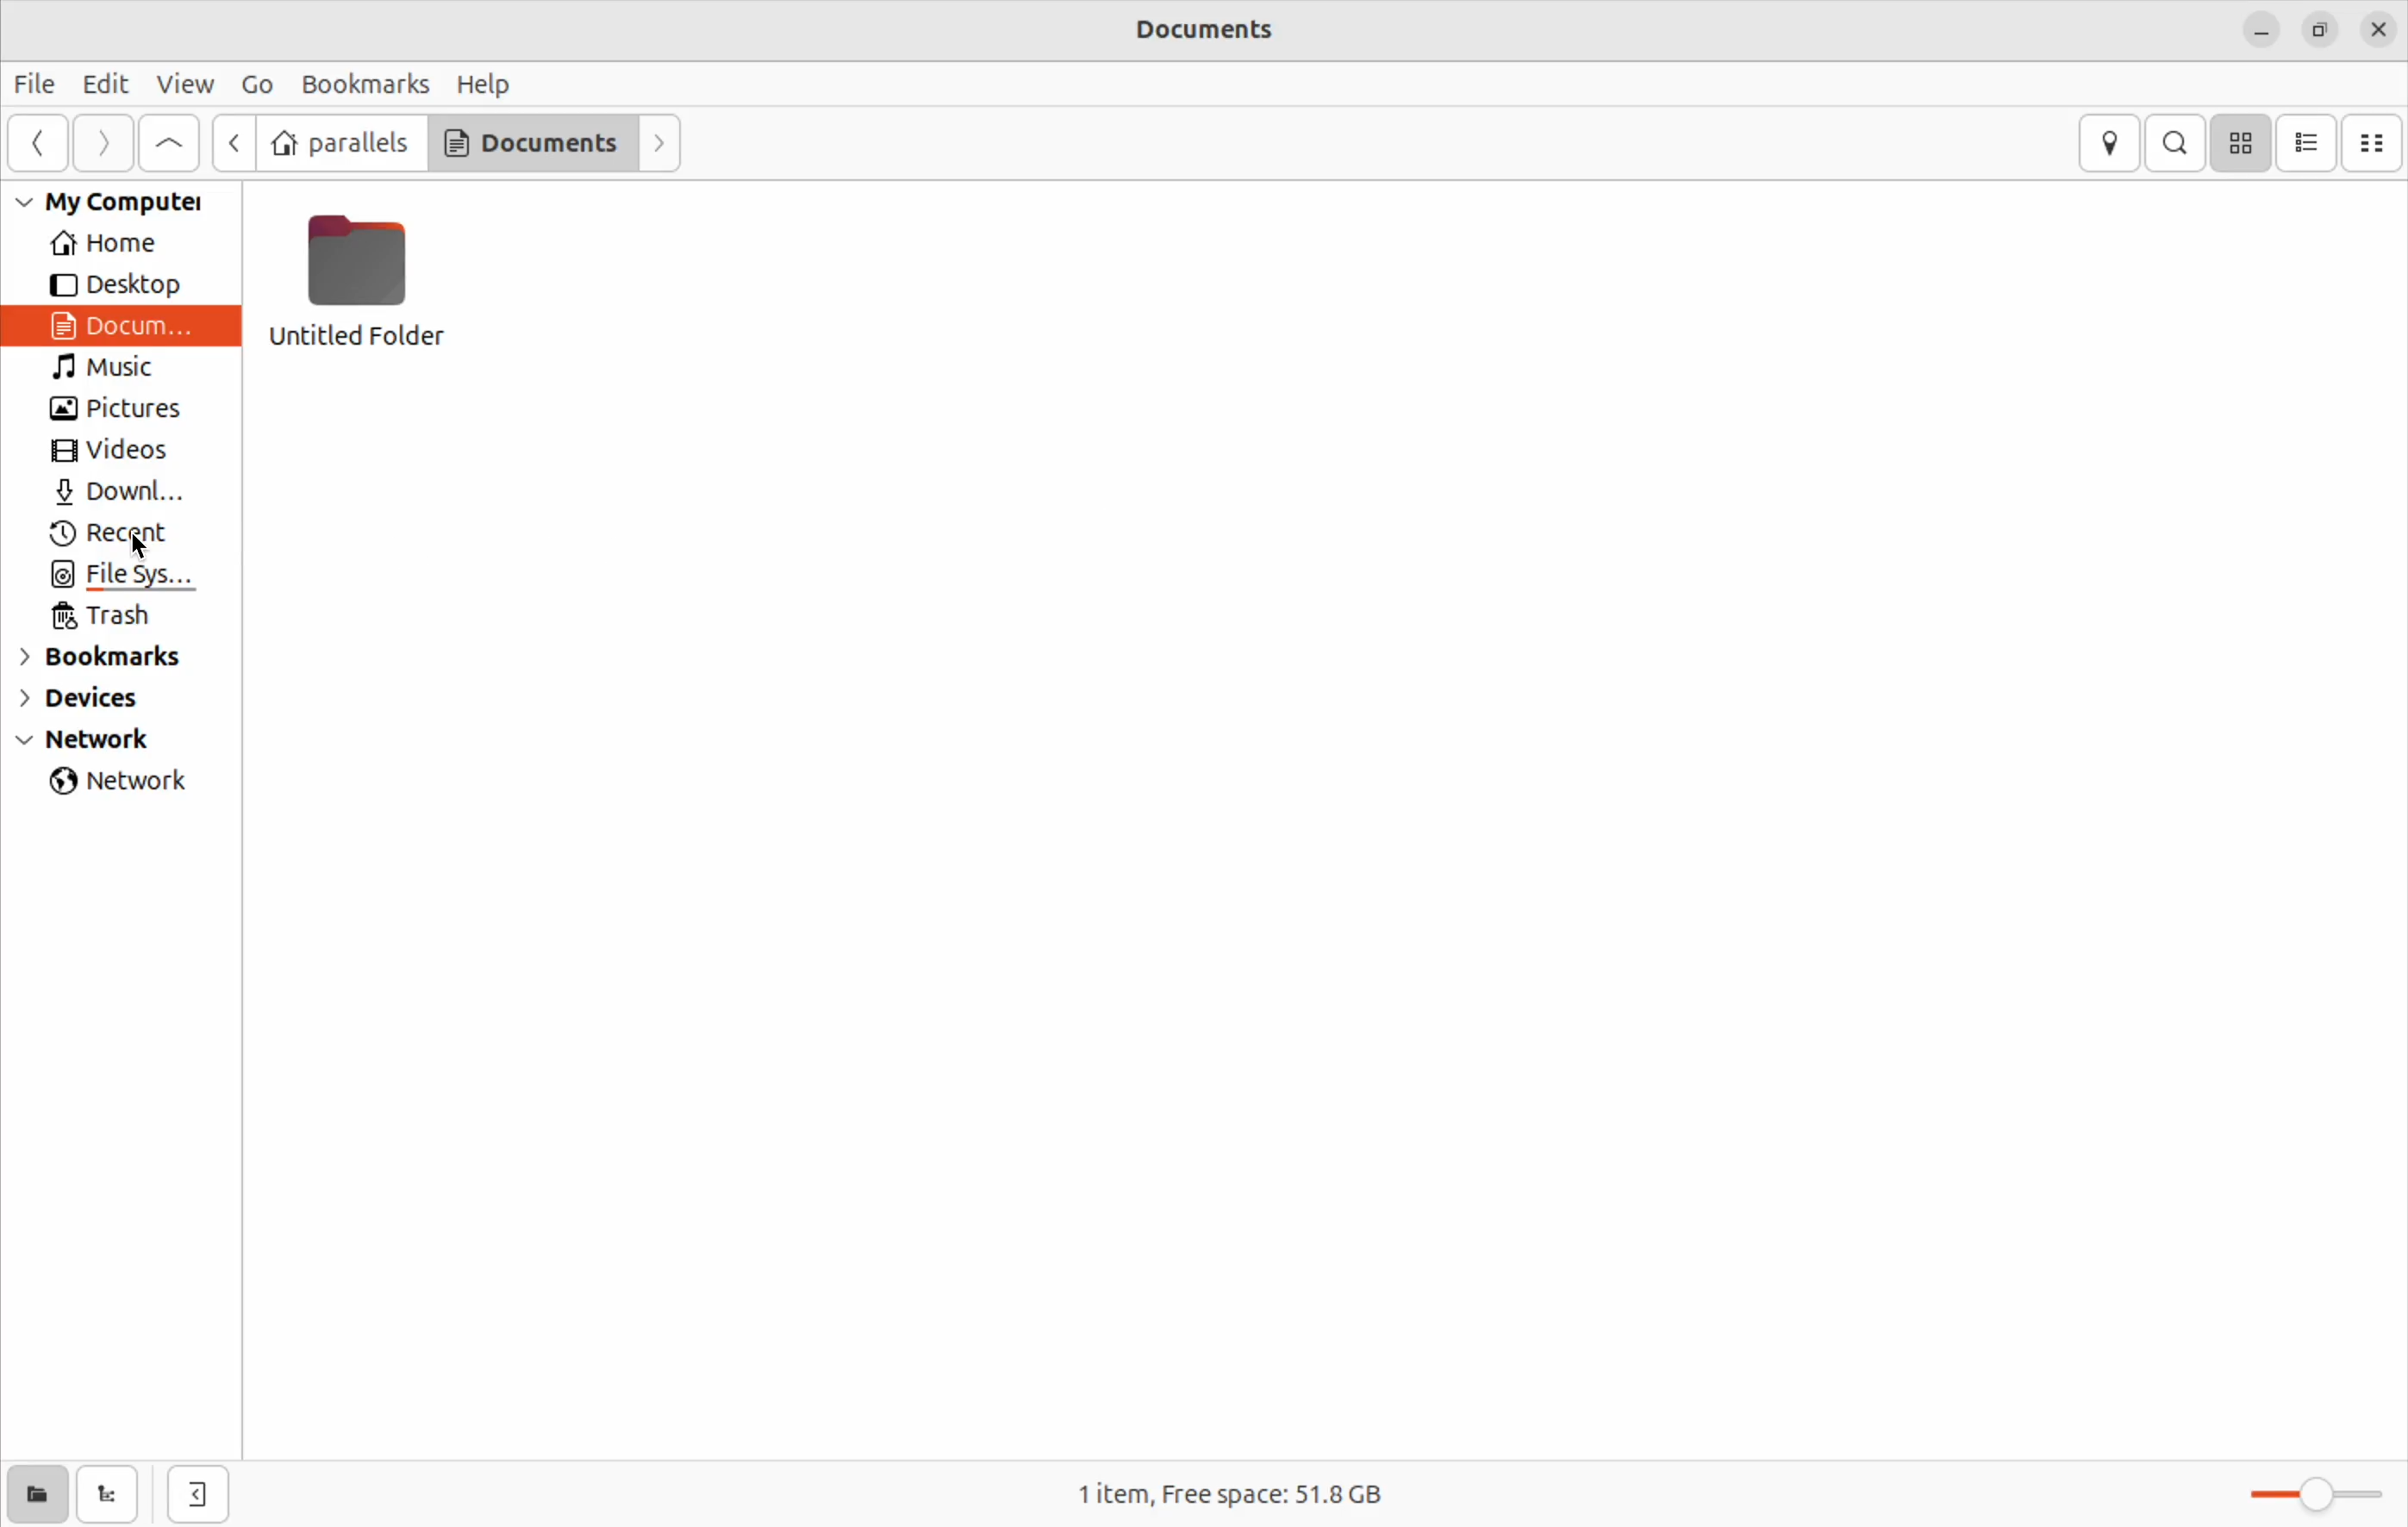 The width and height of the screenshot is (2408, 1527). I want to click on bookmarks, so click(361, 84).